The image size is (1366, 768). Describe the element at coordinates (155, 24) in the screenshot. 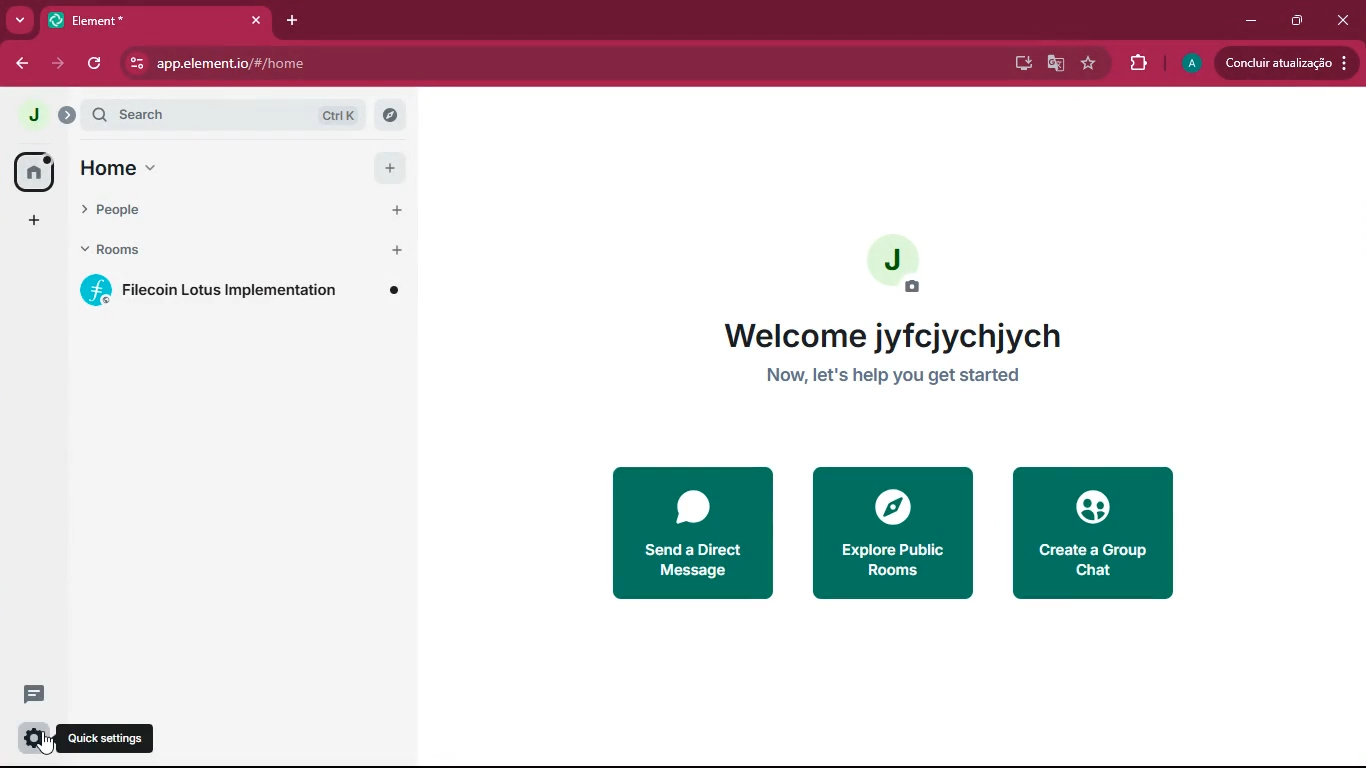

I see `*Element` at that location.